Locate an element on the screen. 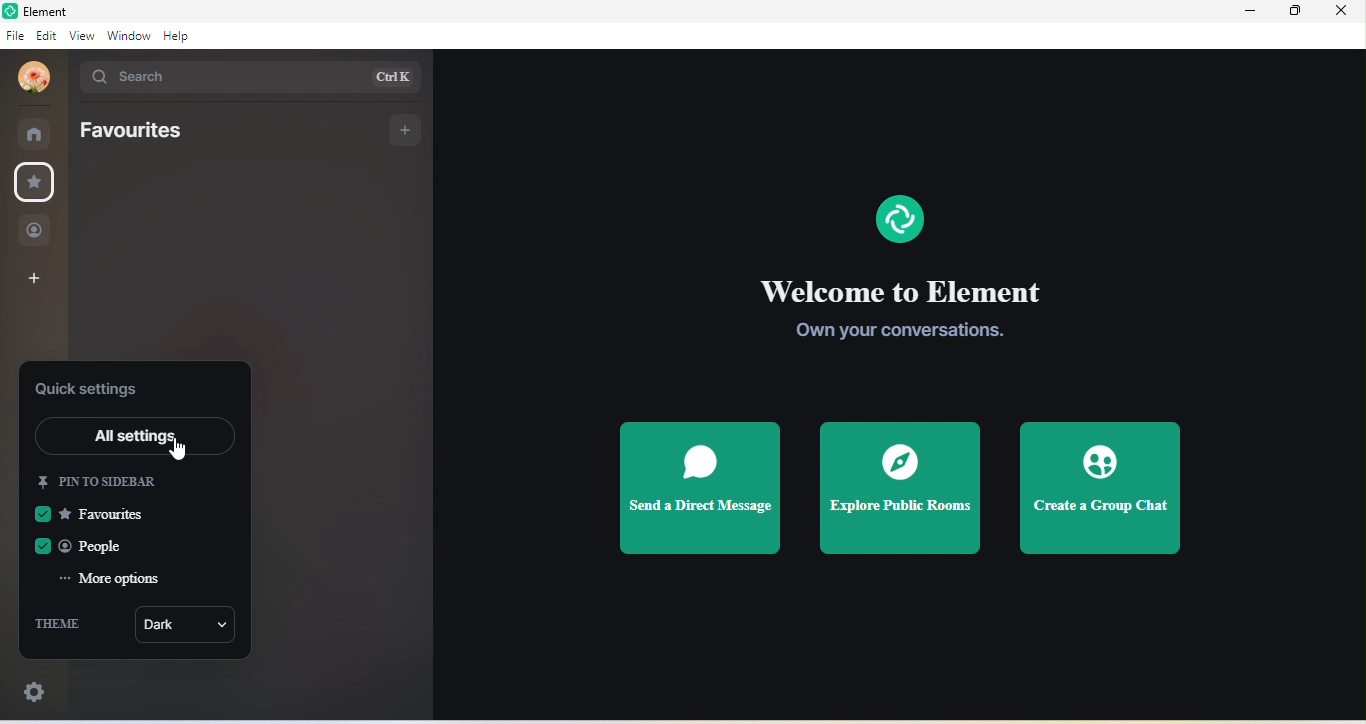 Image resolution: width=1366 pixels, height=724 pixels. maximize is located at coordinates (1295, 15).